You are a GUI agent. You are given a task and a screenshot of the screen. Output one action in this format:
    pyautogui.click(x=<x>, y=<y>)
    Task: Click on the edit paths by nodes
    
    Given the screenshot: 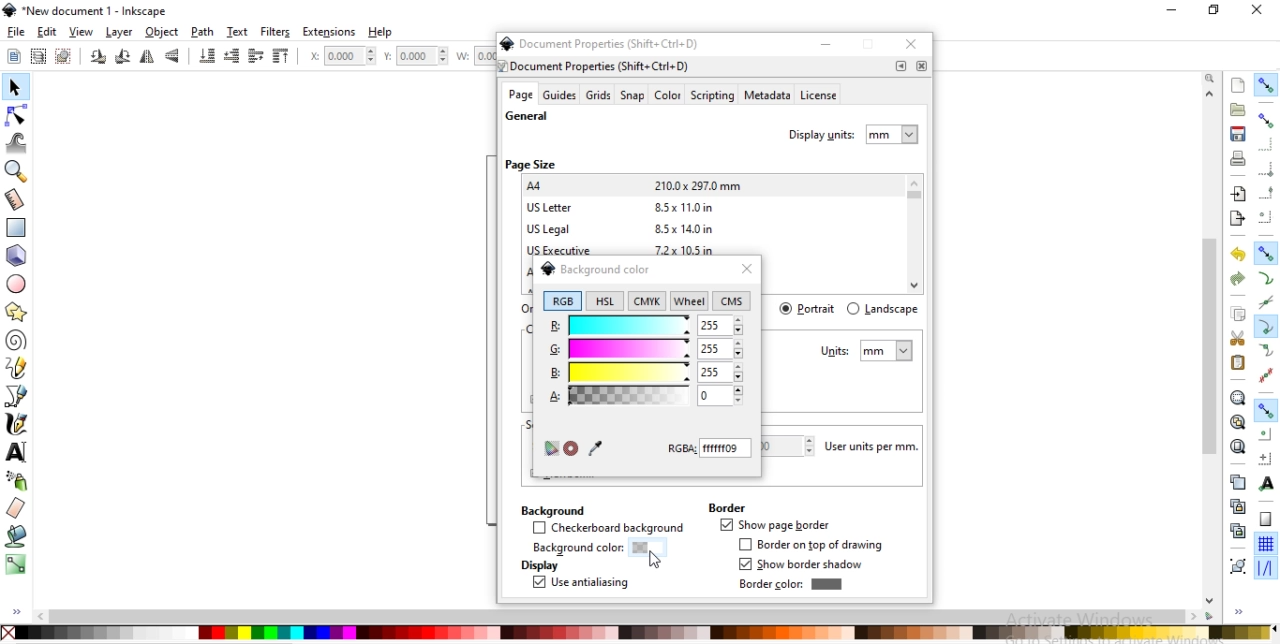 What is the action you would take?
    pyautogui.click(x=15, y=118)
    